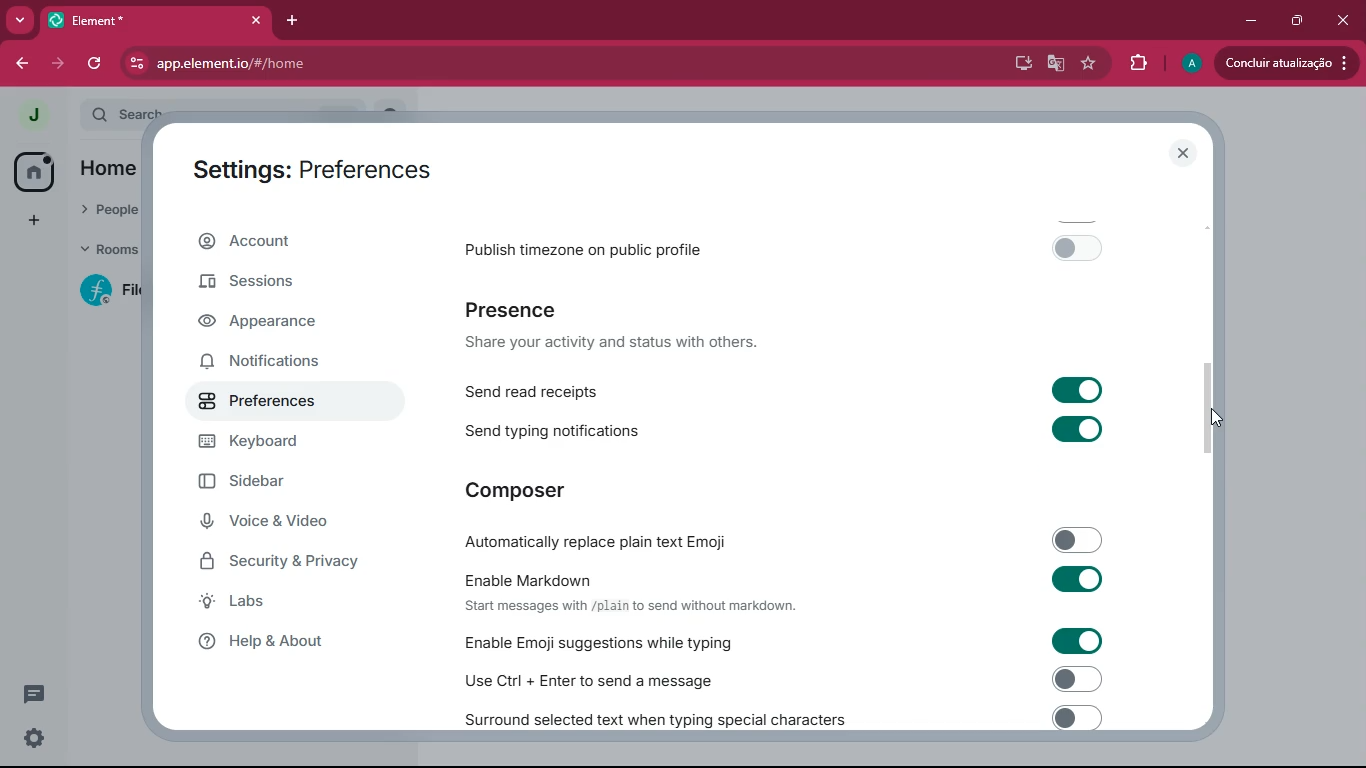  I want to click on surrond selected, so click(779, 717).